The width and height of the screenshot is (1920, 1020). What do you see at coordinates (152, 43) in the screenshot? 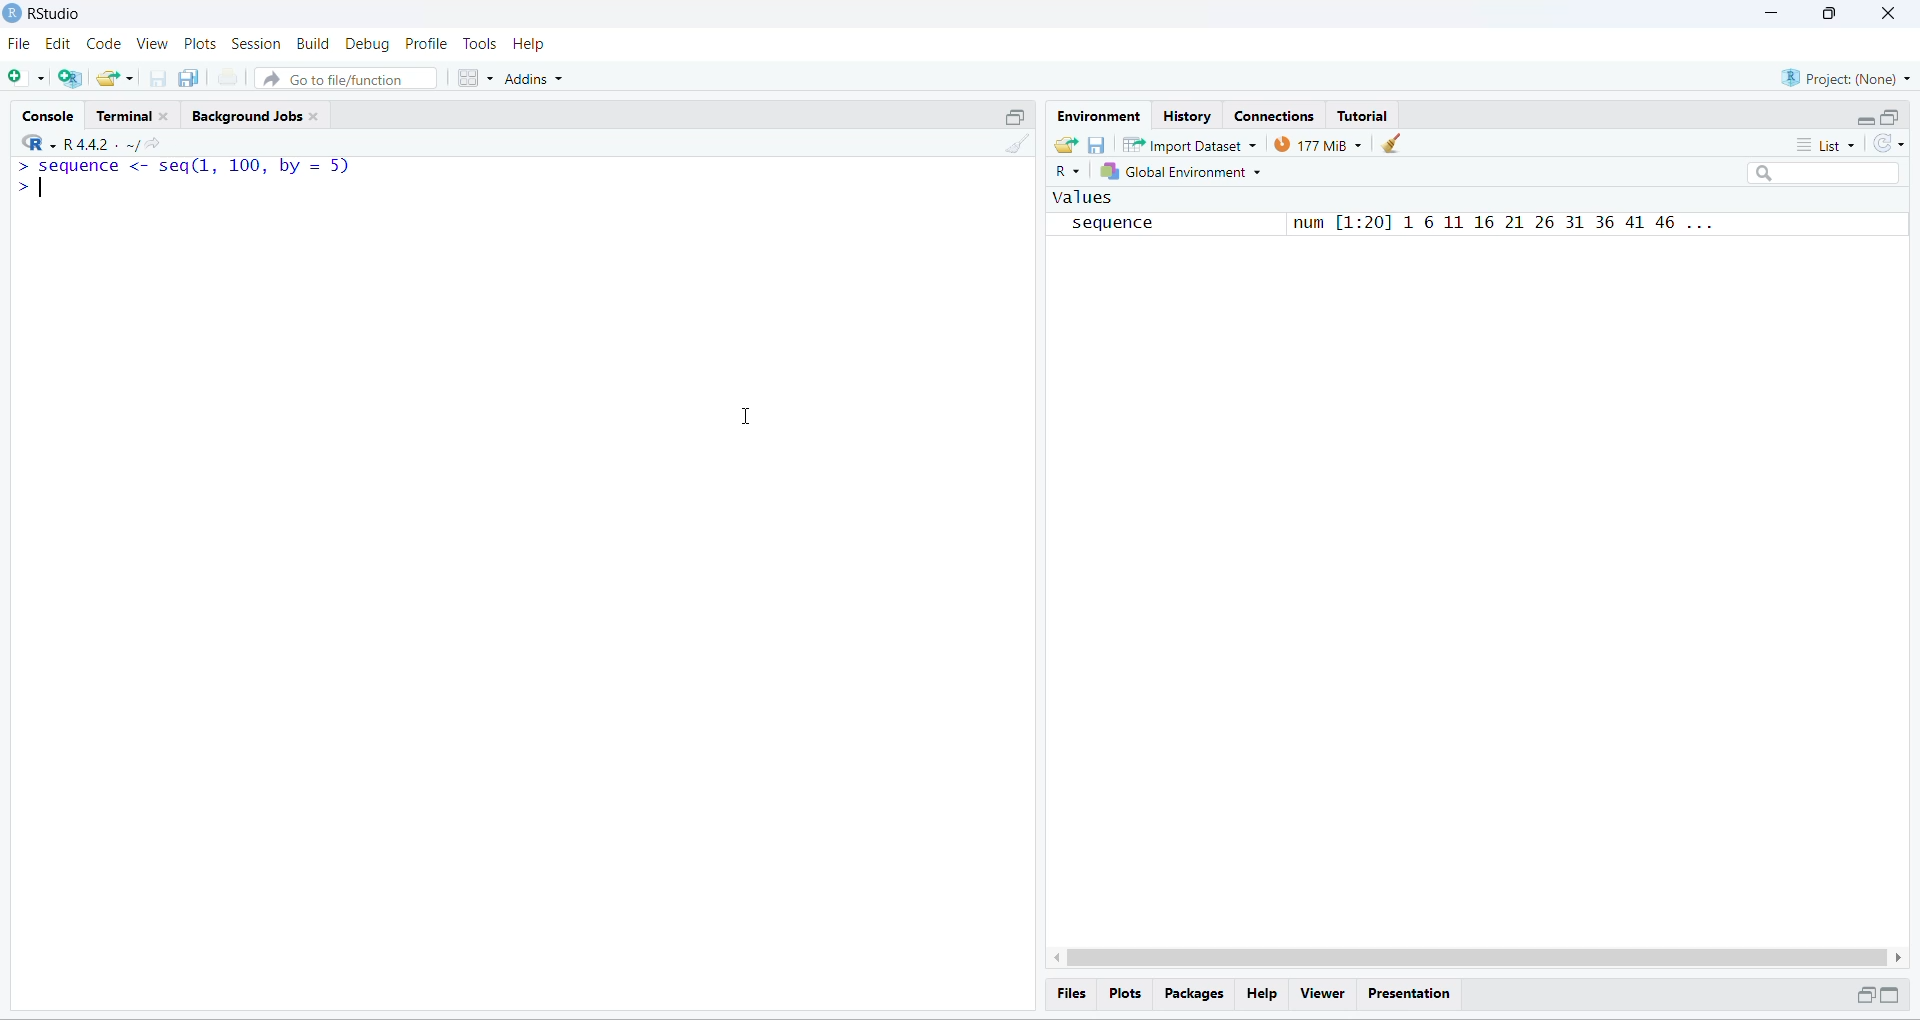
I see `view` at bounding box center [152, 43].